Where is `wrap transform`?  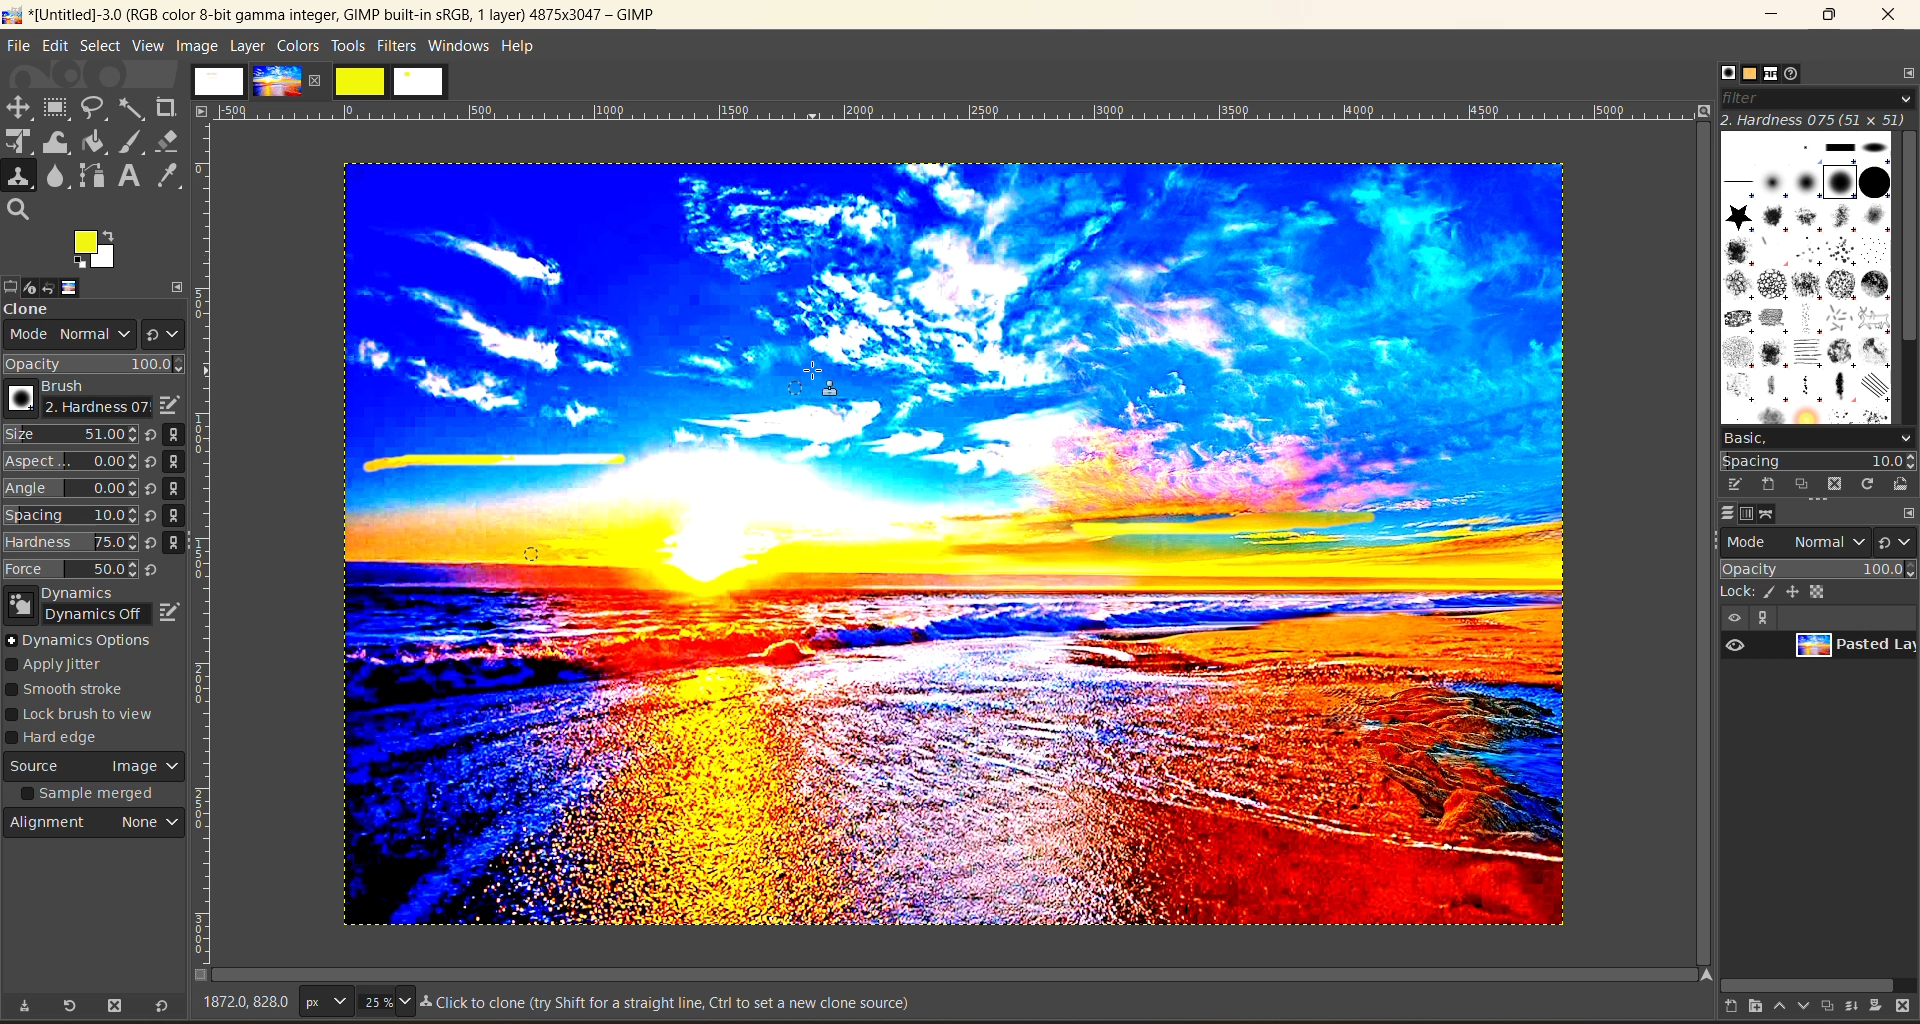
wrap transform is located at coordinates (58, 143).